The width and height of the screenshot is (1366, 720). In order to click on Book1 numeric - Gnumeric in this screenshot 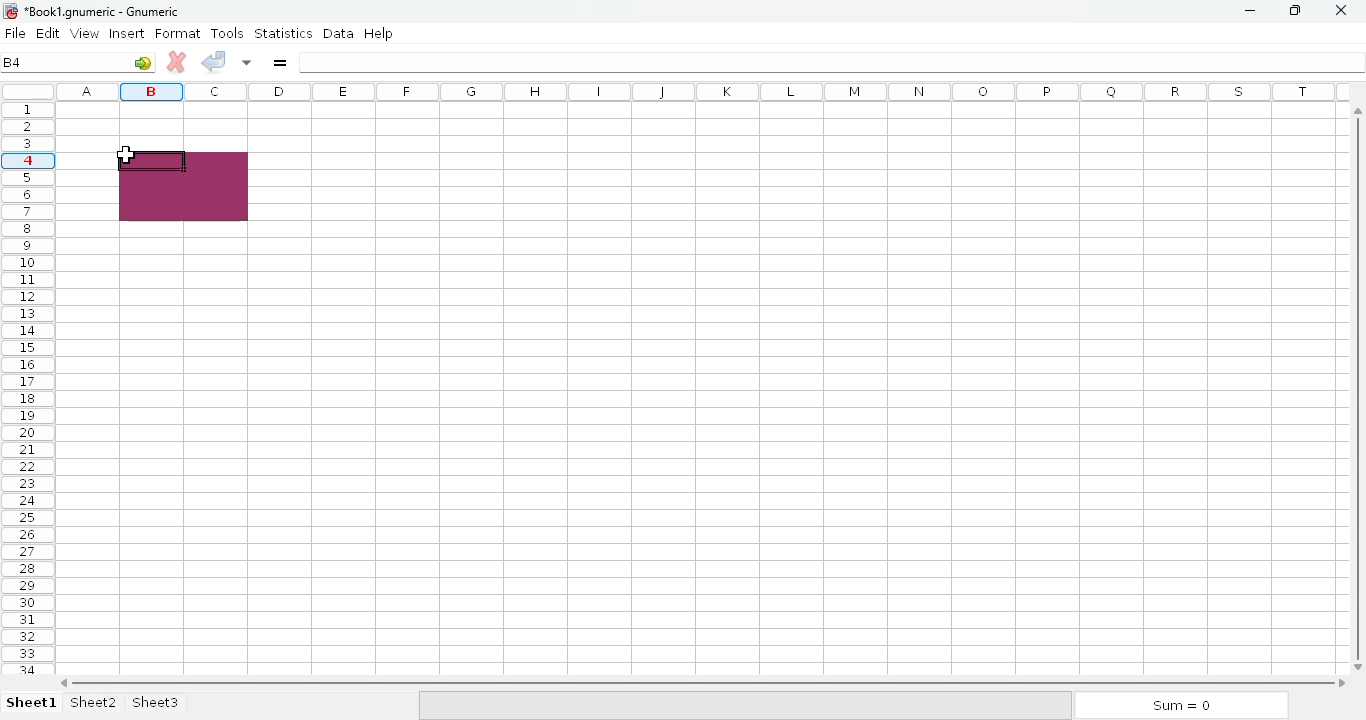, I will do `click(102, 12)`.